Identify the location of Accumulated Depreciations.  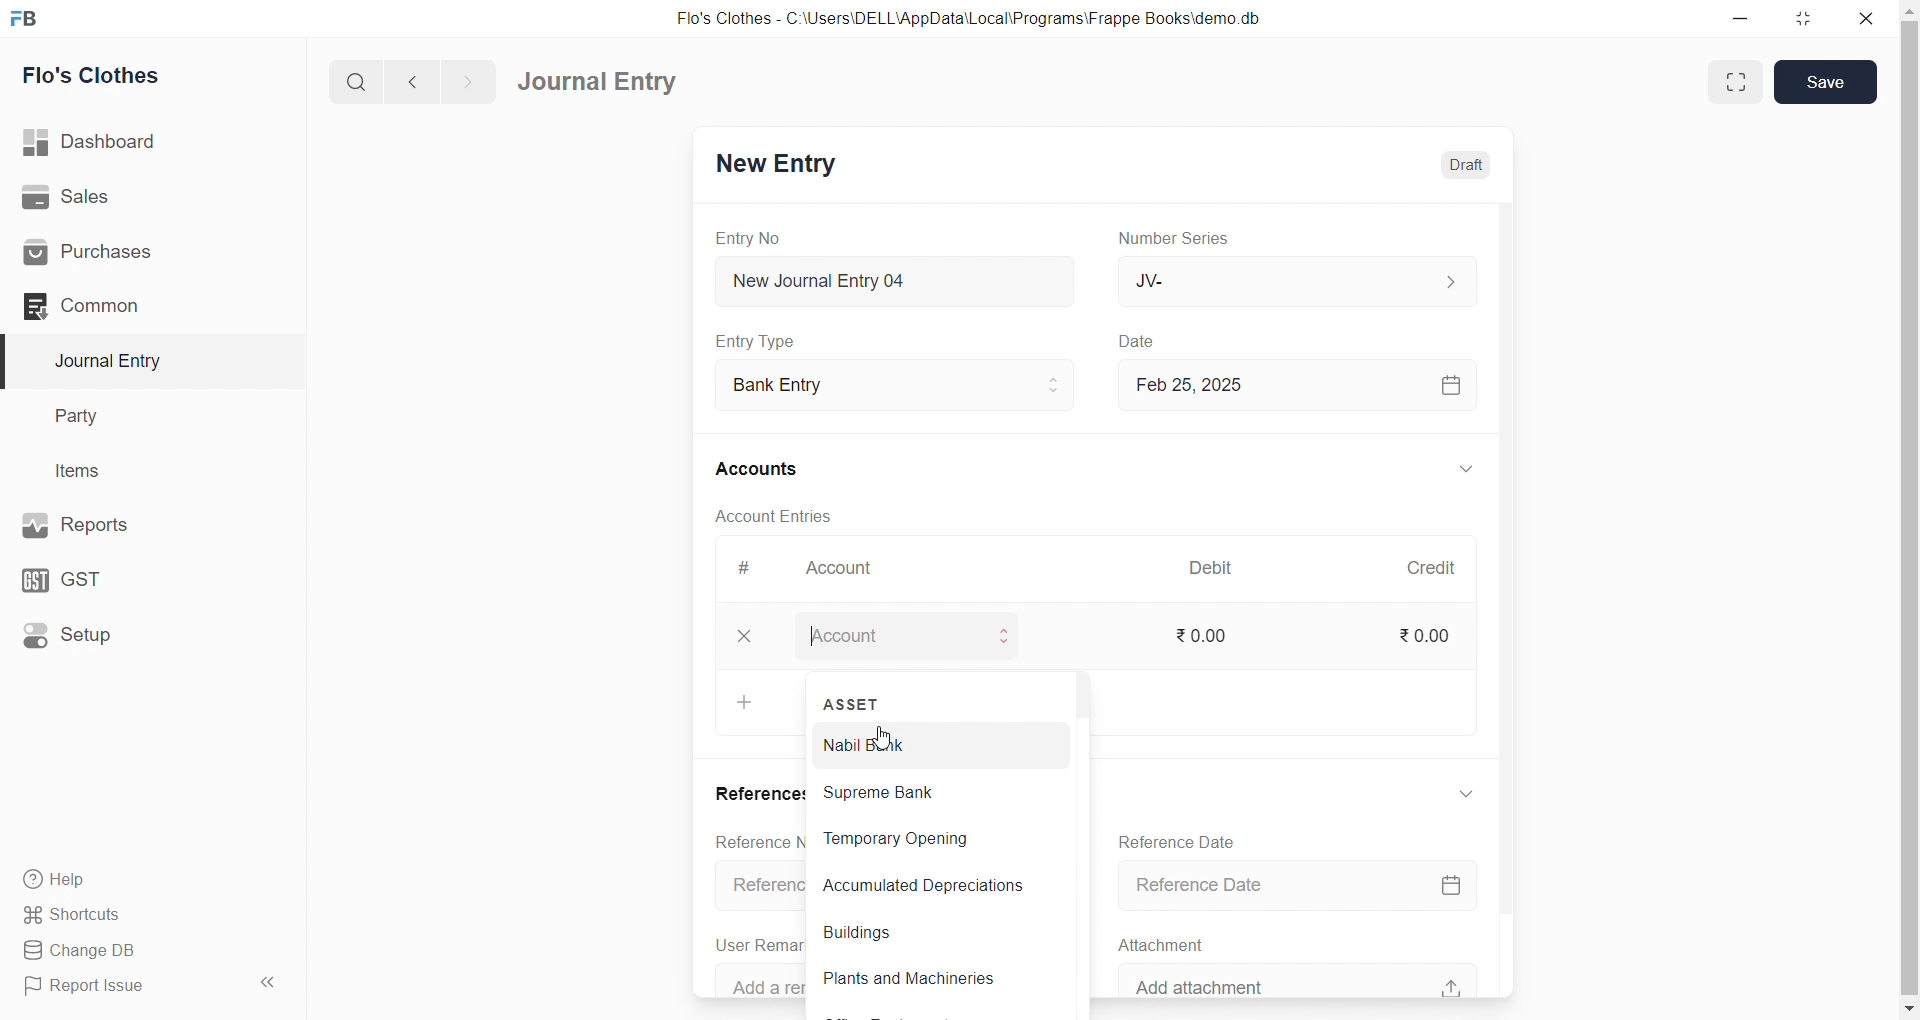
(932, 887).